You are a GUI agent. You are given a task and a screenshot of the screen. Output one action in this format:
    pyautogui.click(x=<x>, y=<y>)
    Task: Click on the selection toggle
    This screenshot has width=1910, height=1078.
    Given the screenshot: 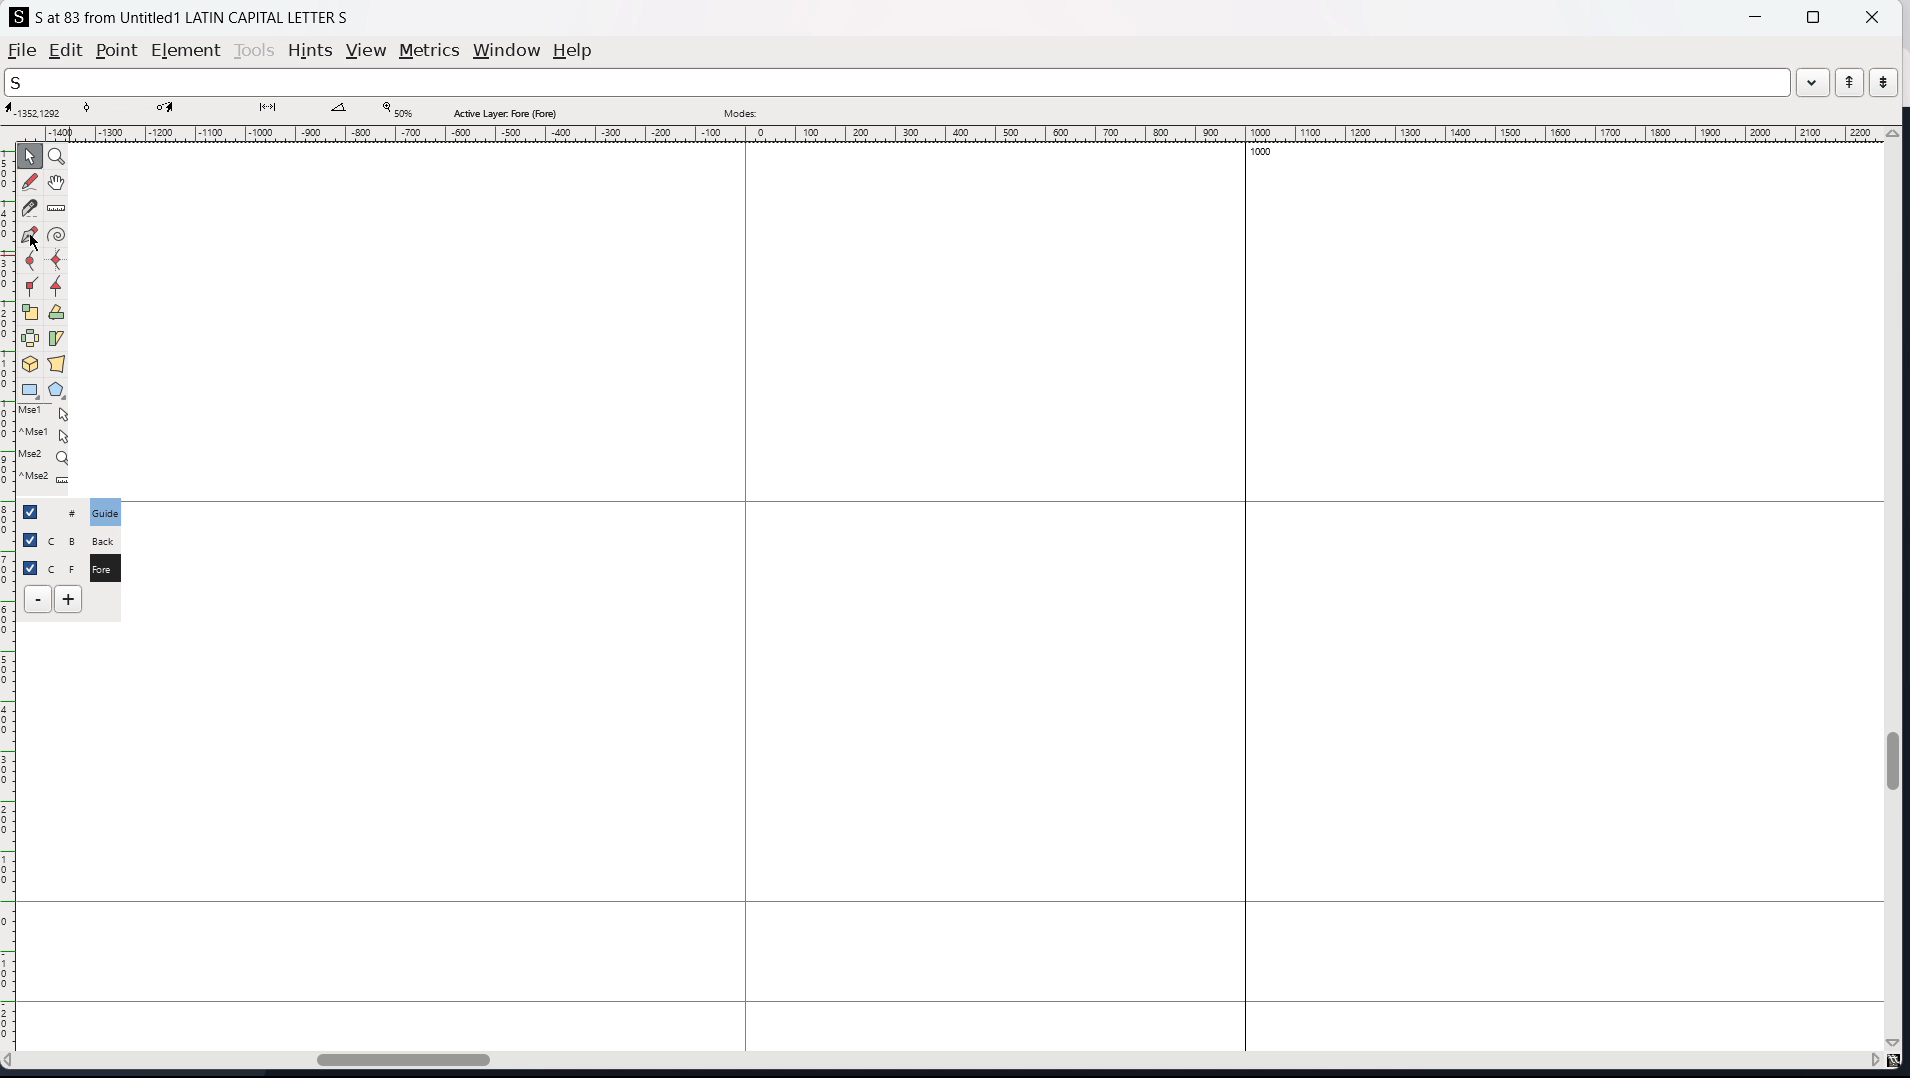 What is the action you would take?
    pyautogui.click(x=32, y=566)
    